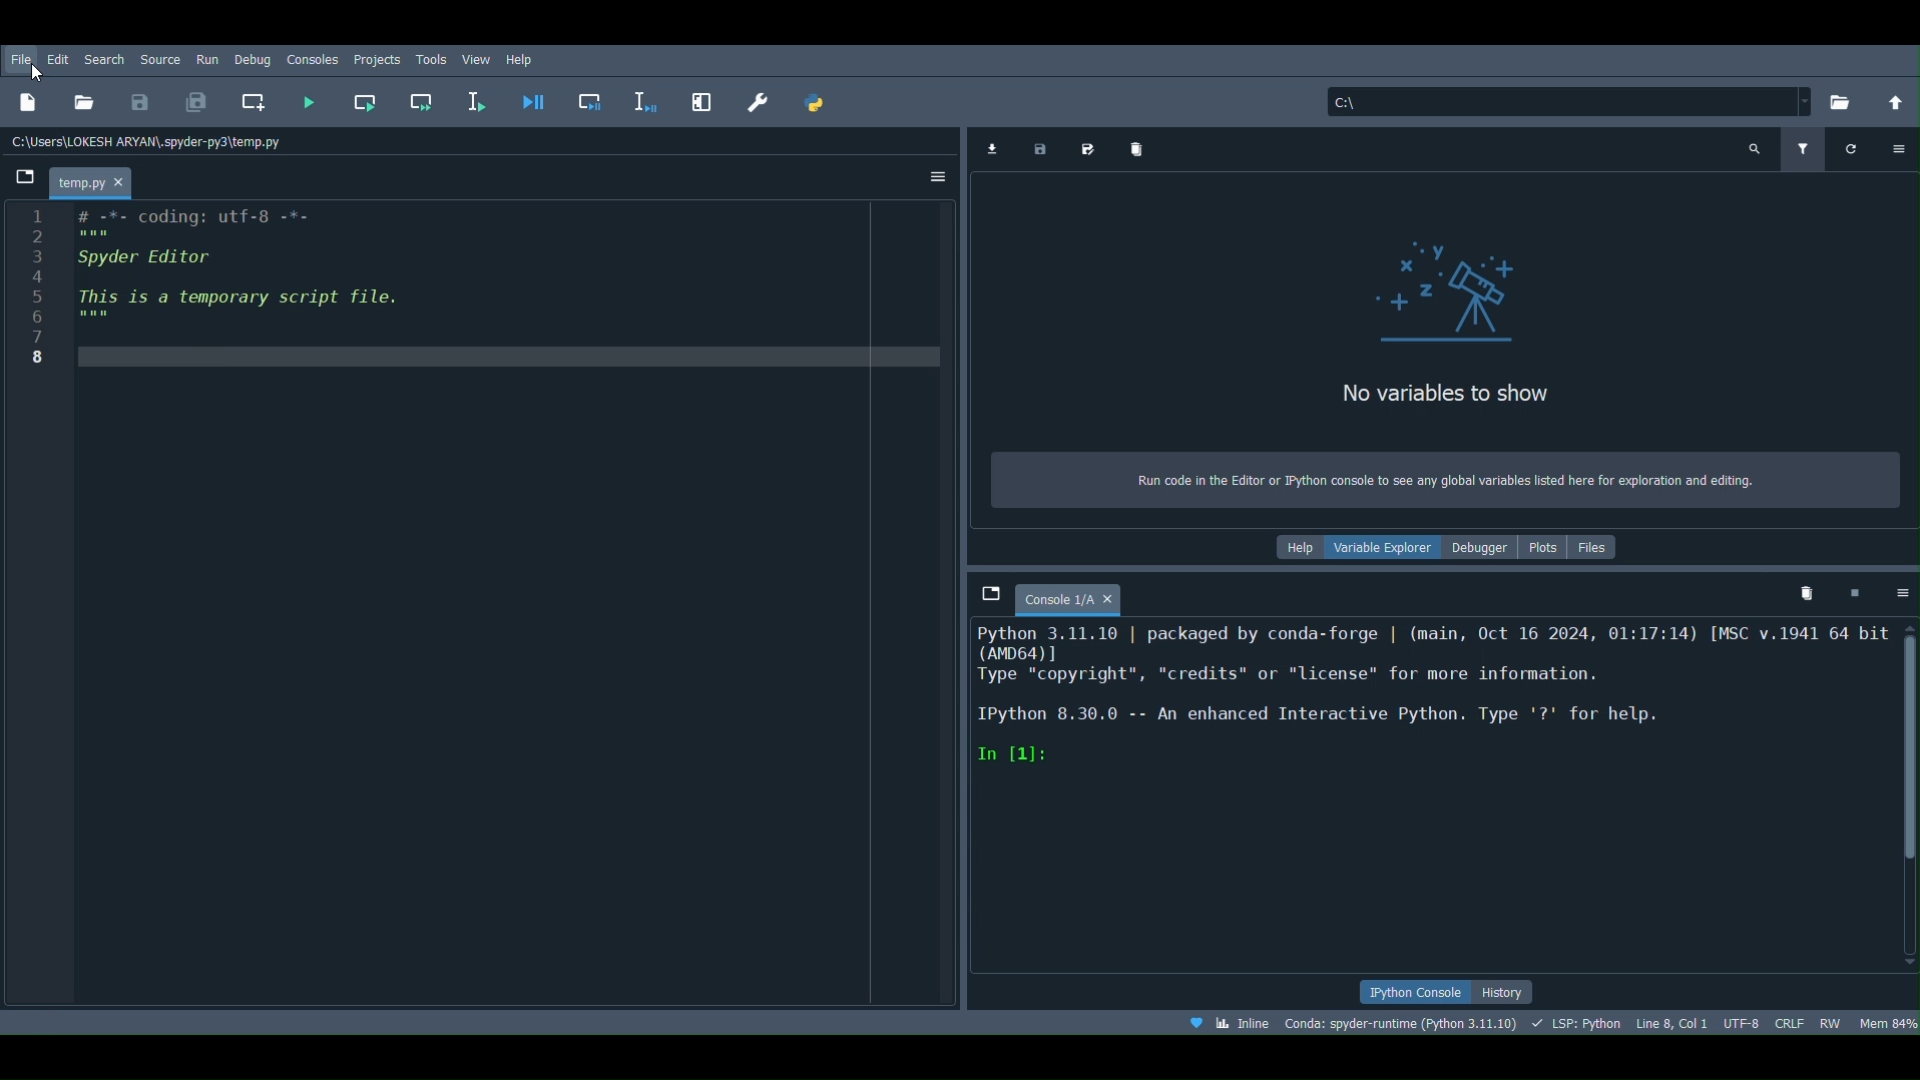  Describe the element at coordinates (313, 56) in the screenshot. I see `Consoles` at that location.